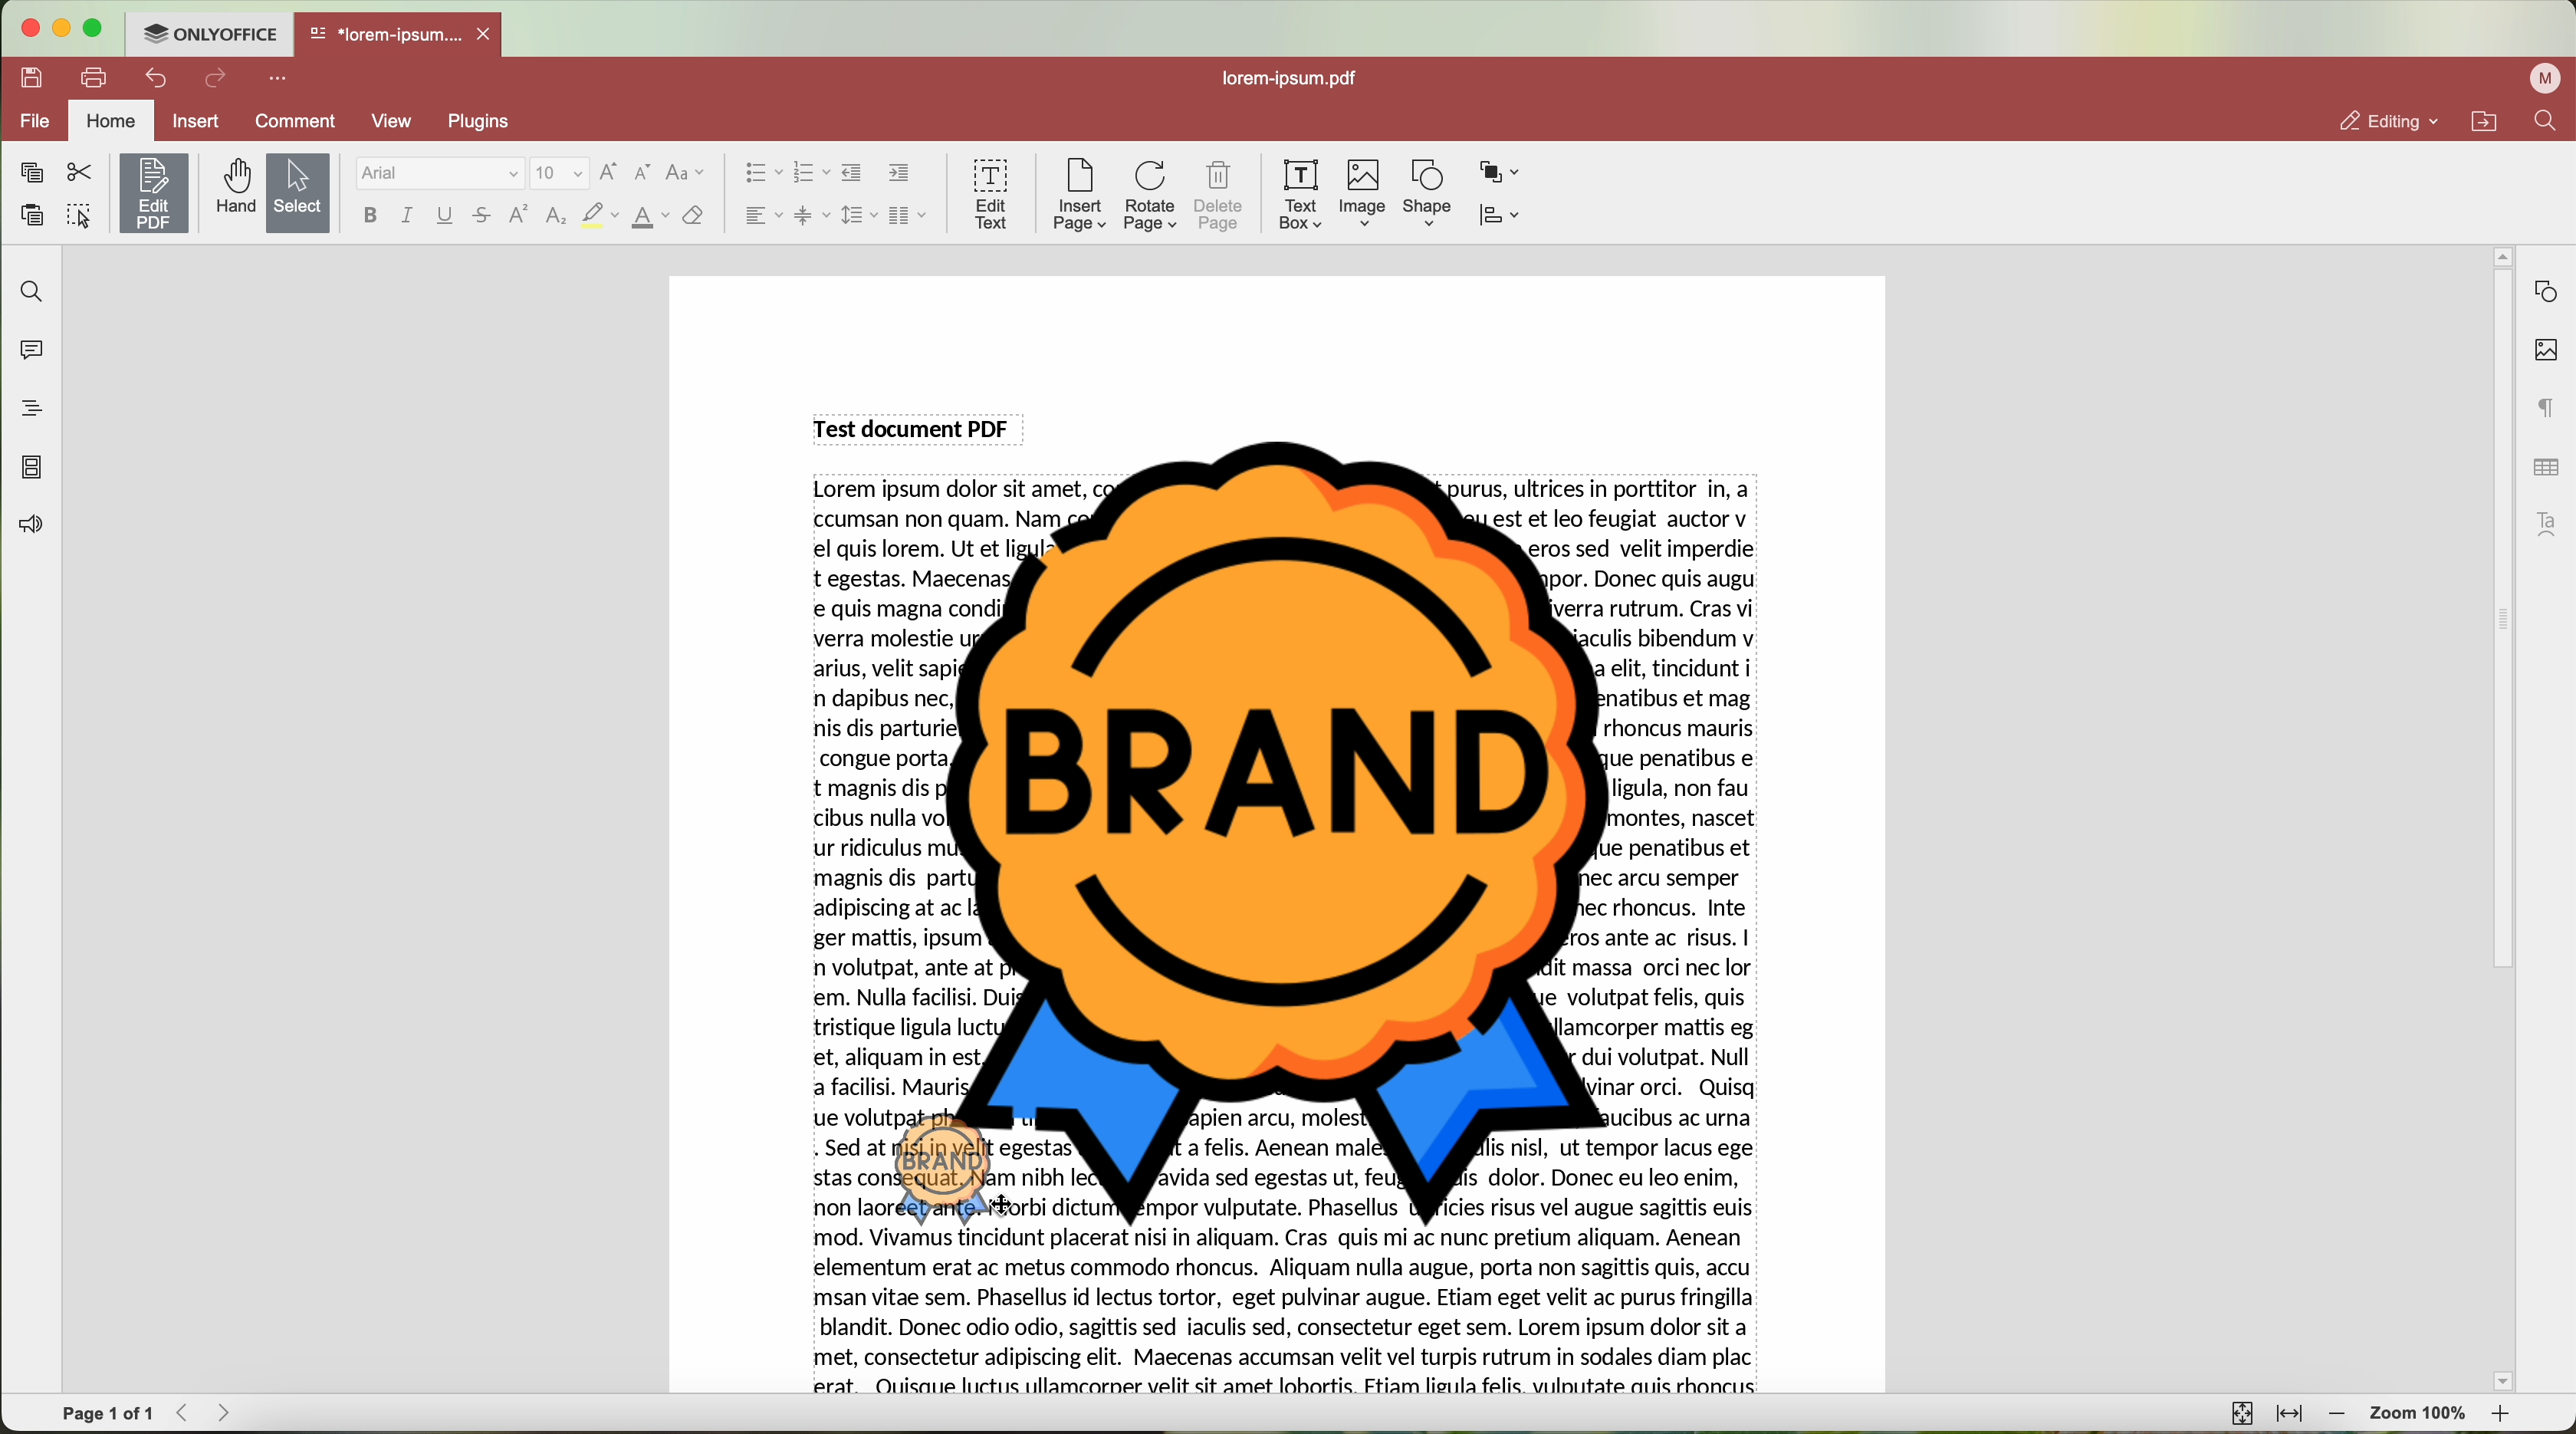 The width and height of the screenshot is (2576, 1434). What do you see at coordinates (95, 76) in the screenshot?
I see `print` at bounding box center [95, 76].